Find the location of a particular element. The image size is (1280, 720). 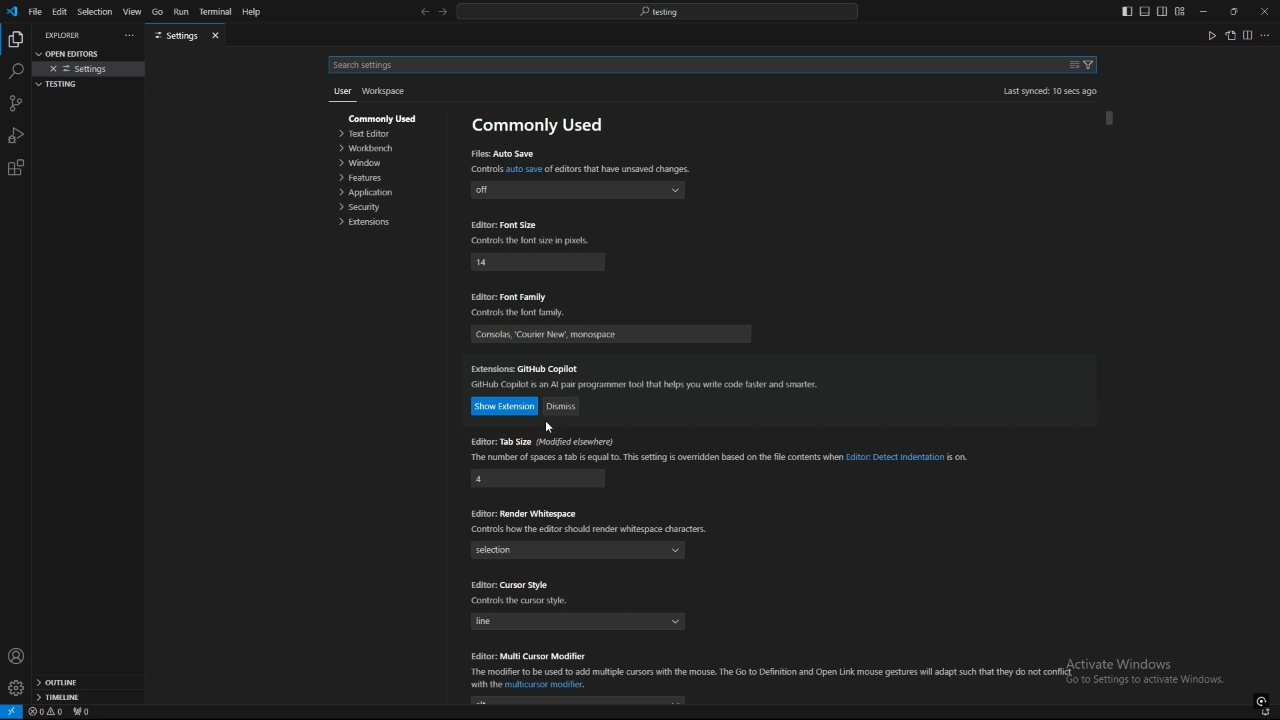

editor tab size is located at coordinates (548, 442).